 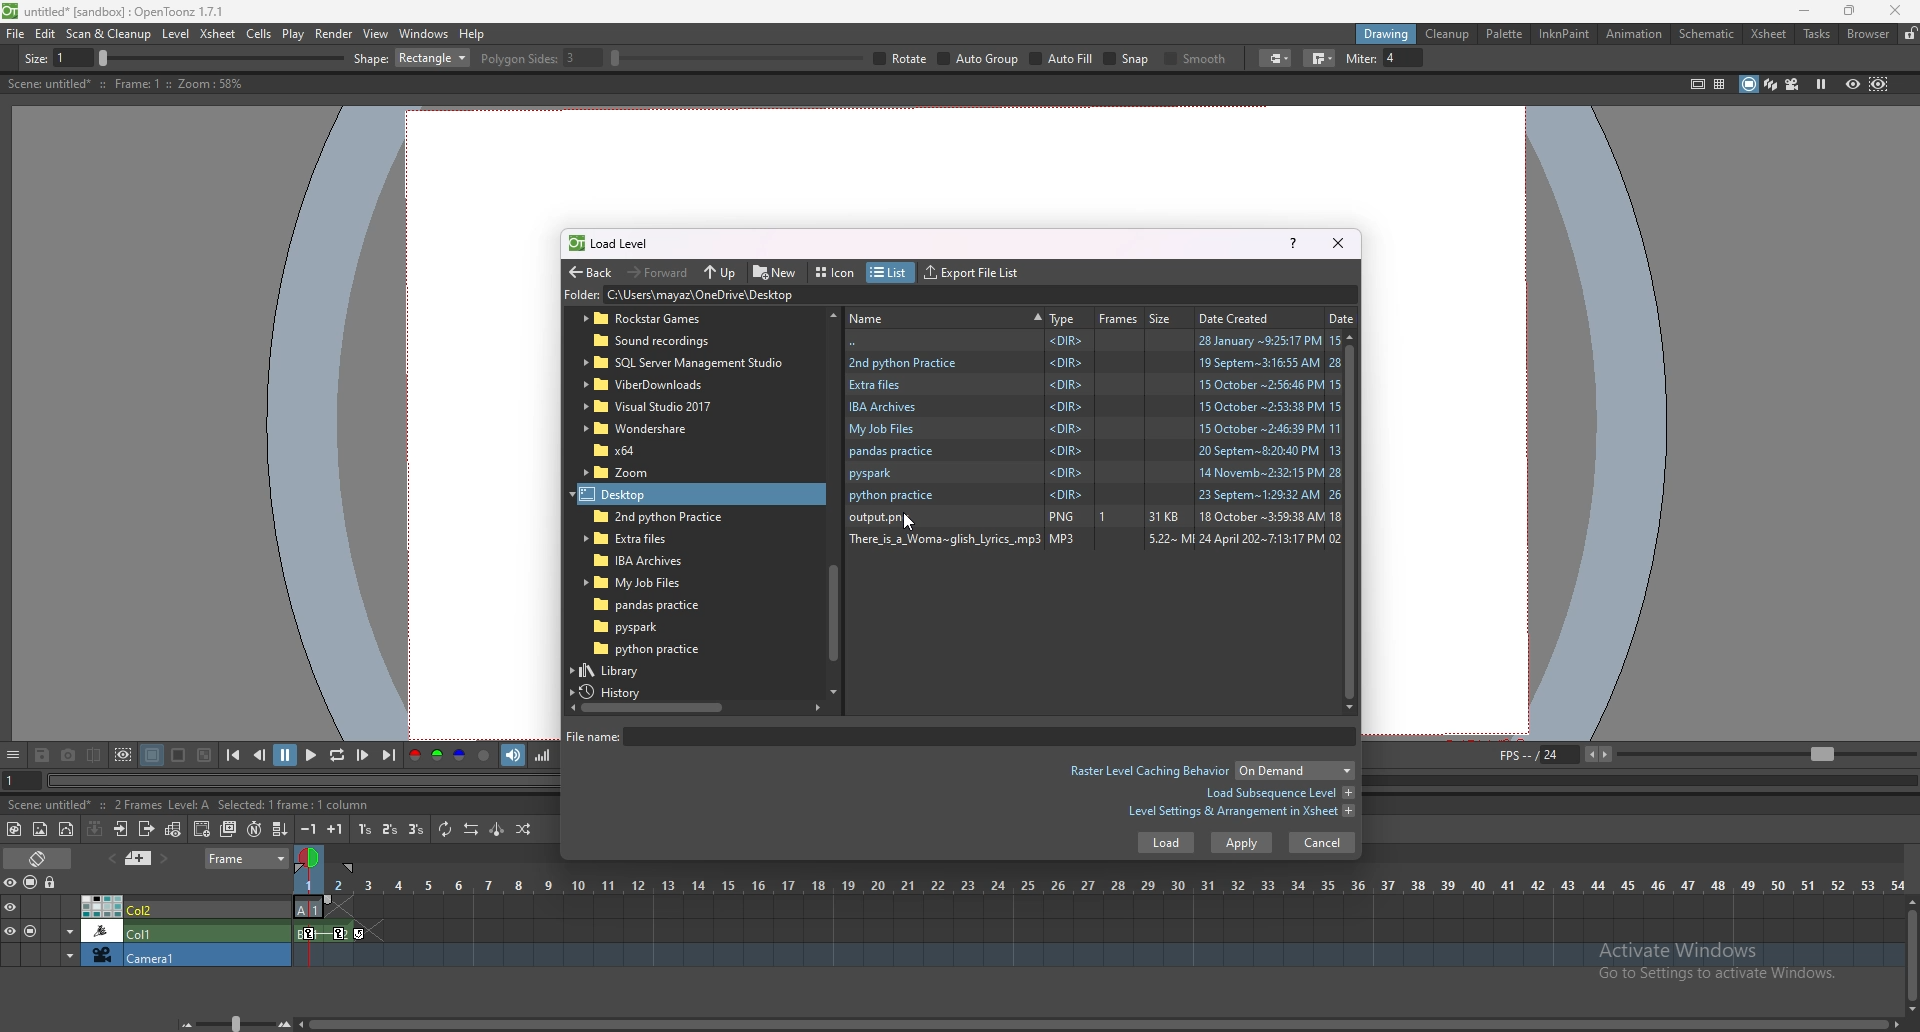 I want to click on folder, so click(x=1093, y=407).